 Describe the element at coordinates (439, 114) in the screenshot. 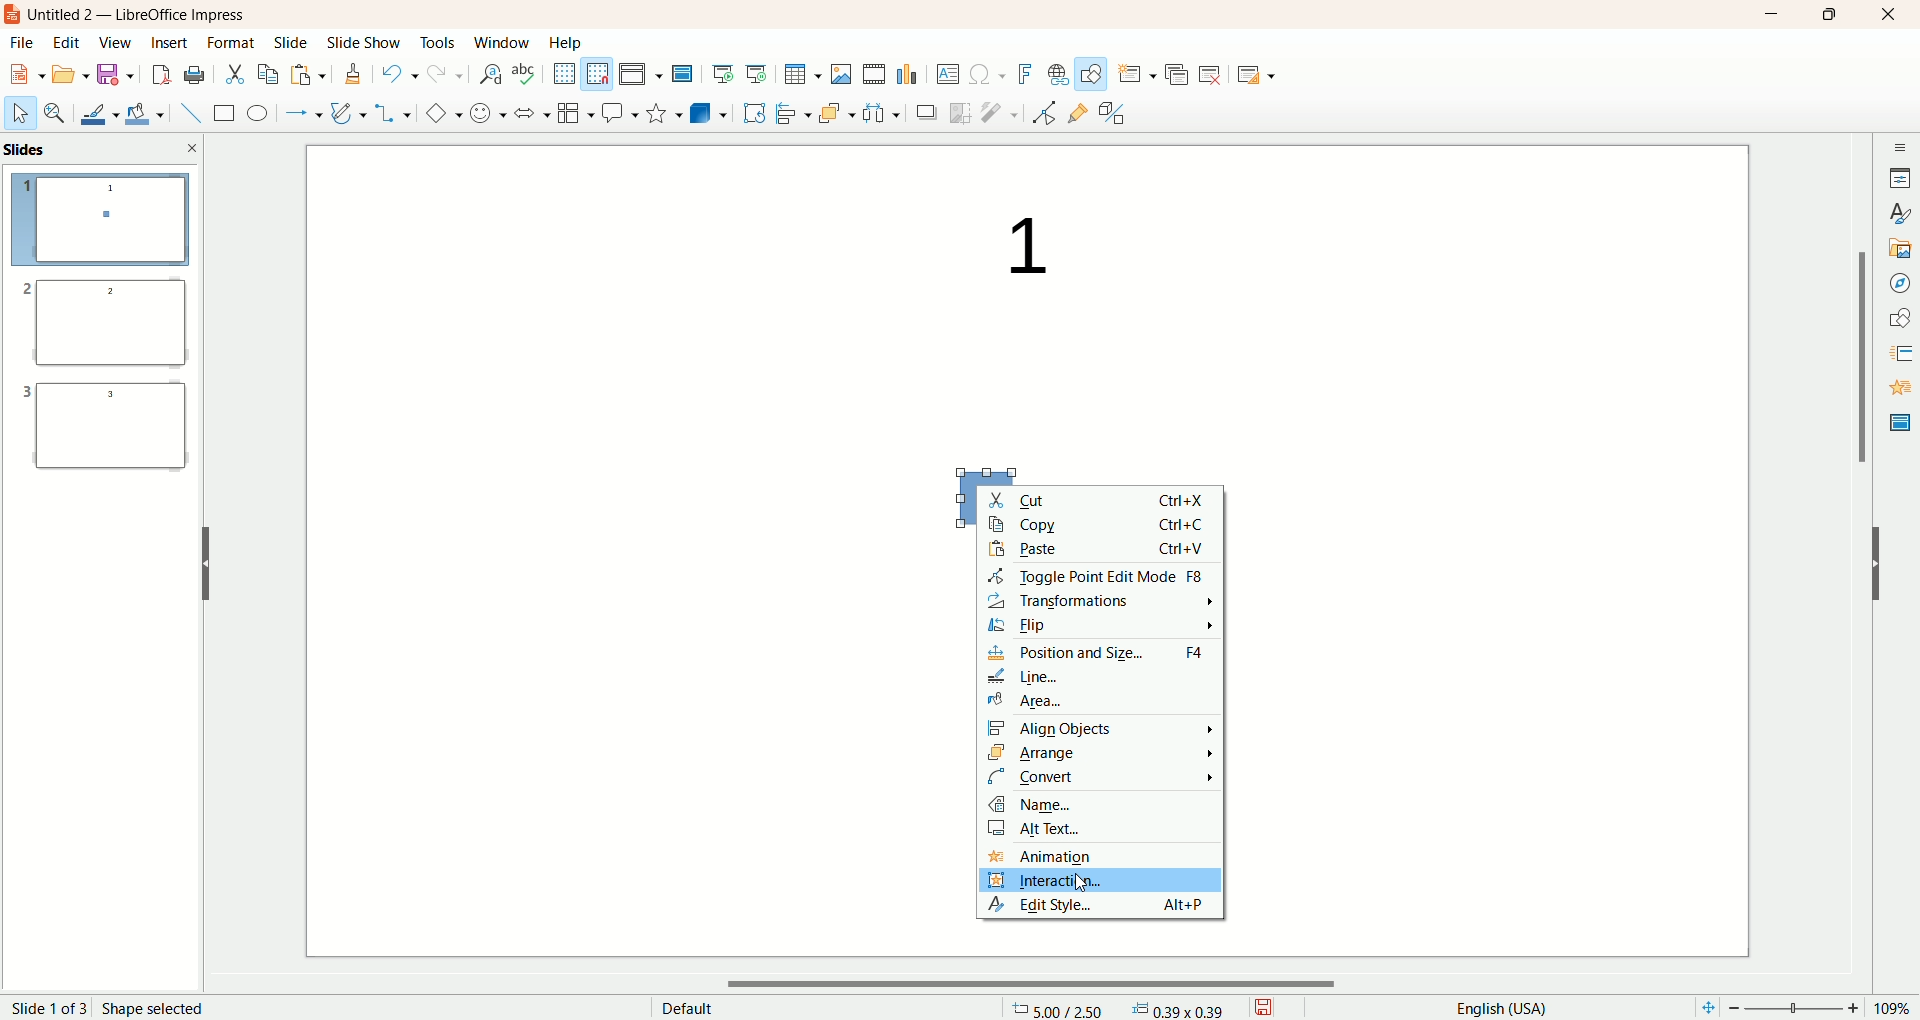

I see `basic shapes` at that location.